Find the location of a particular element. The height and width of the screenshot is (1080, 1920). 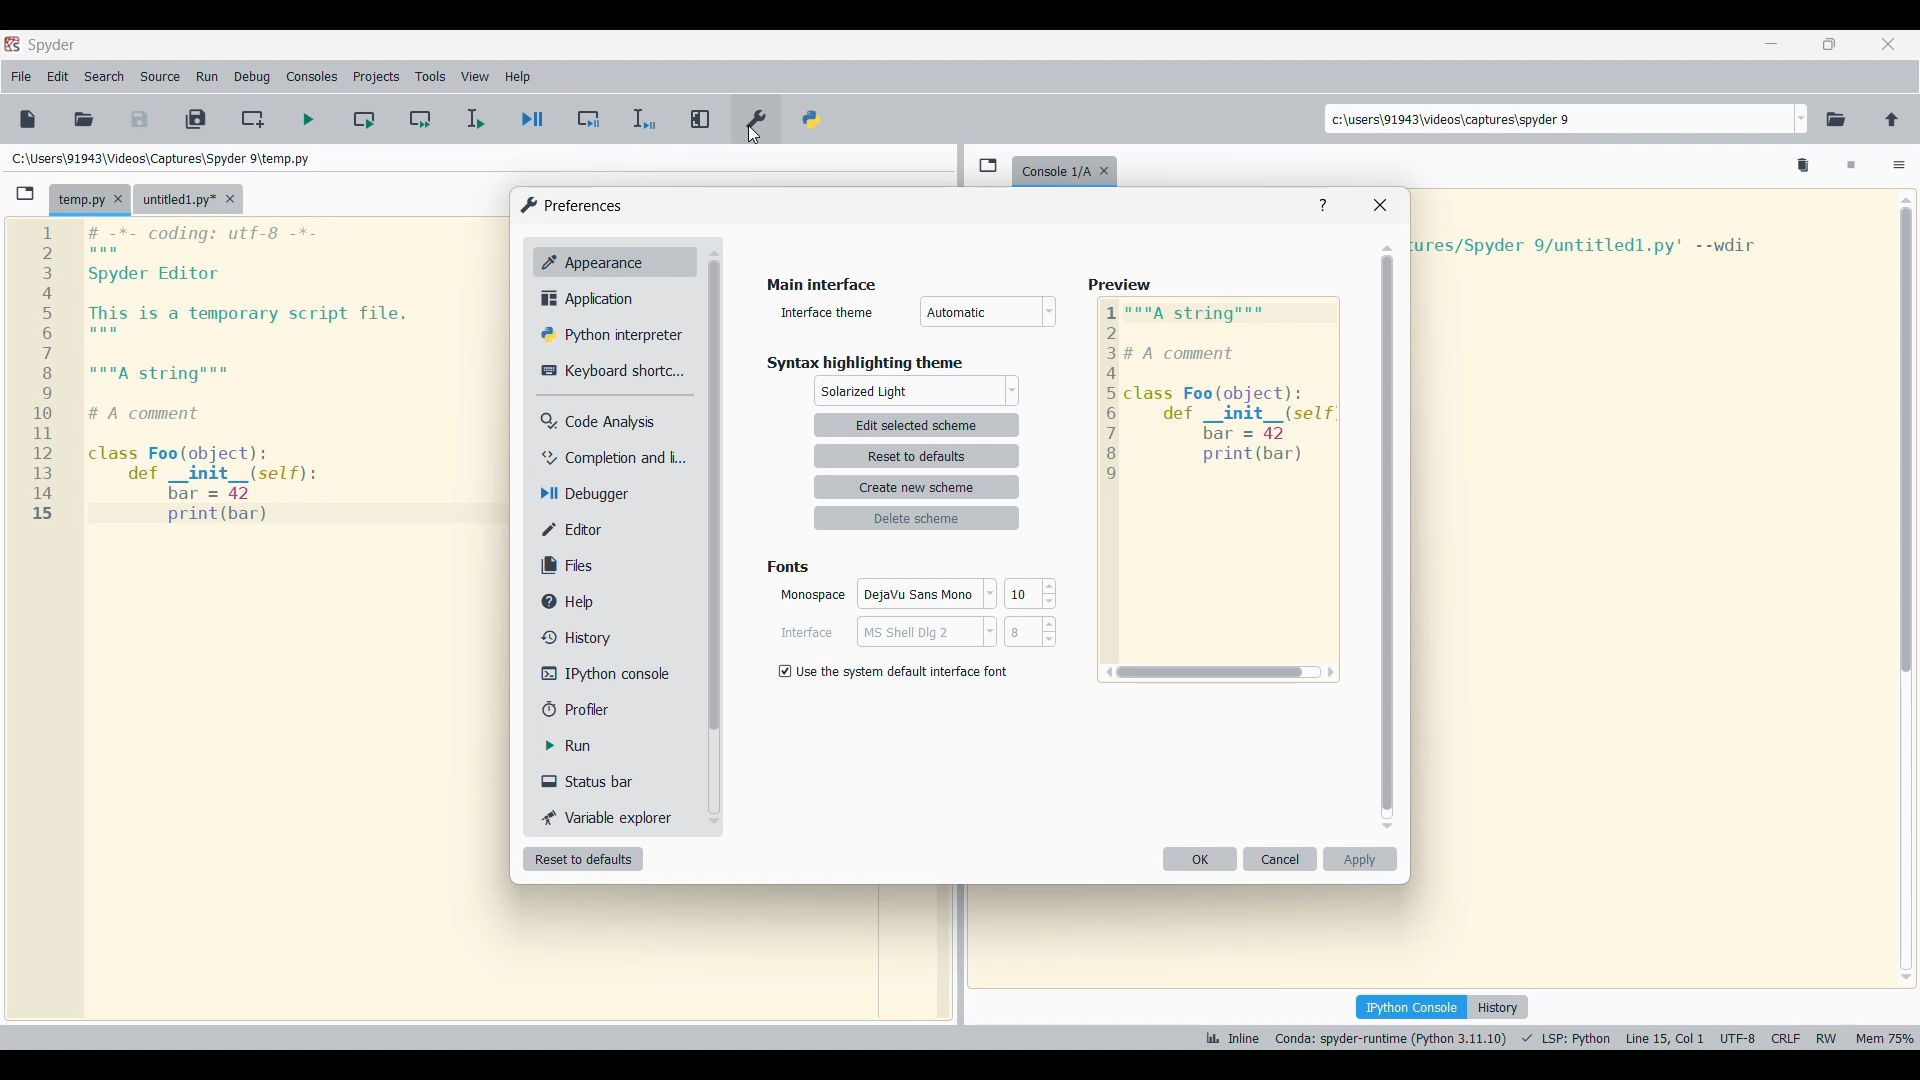

cursor is located at coordinates (757, 140).